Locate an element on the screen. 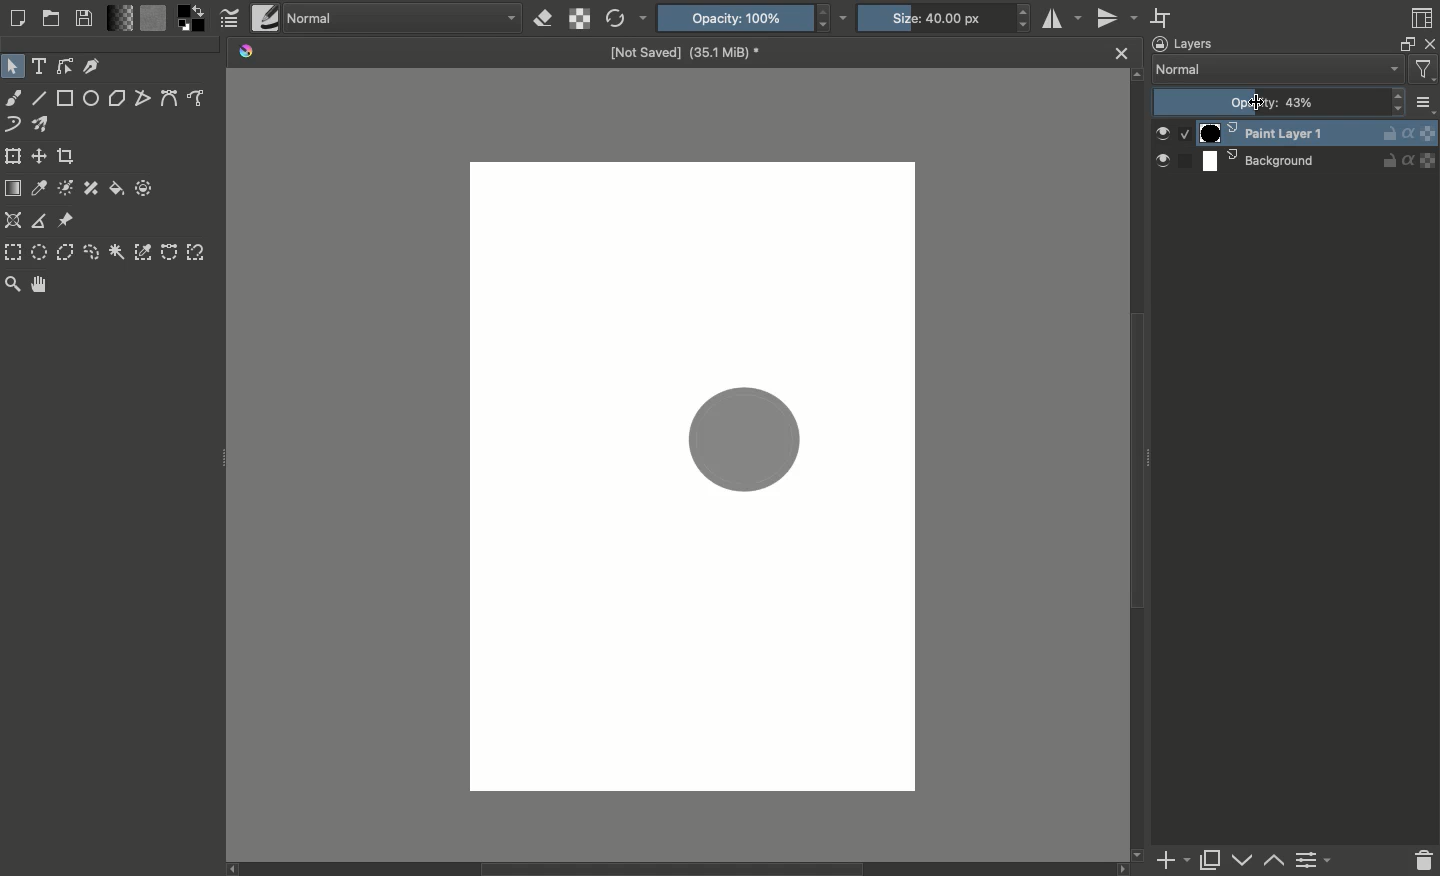 This screenshot has height=876, width=1440. Normal is located at coordinates (1280, 71).